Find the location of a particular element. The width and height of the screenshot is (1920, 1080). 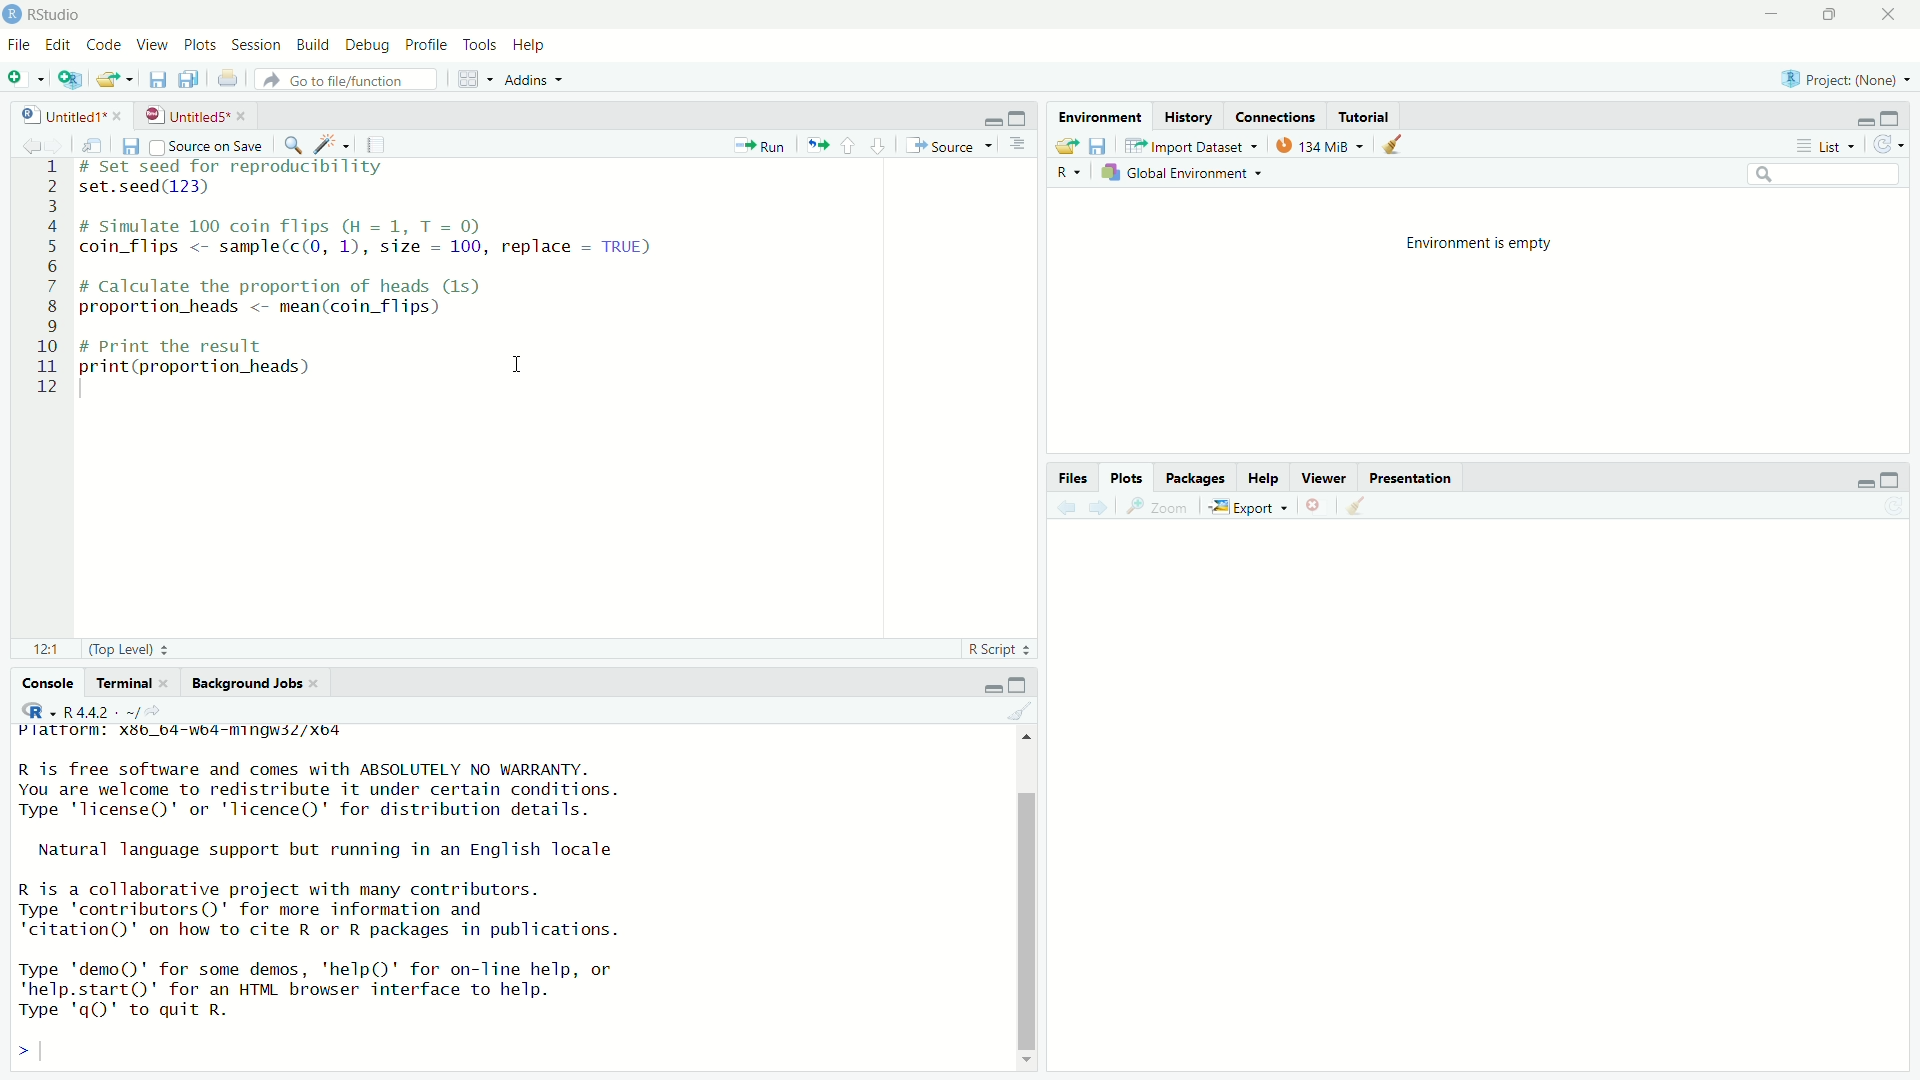

clear objects from the workspace is located at coordinates (1398, 145).